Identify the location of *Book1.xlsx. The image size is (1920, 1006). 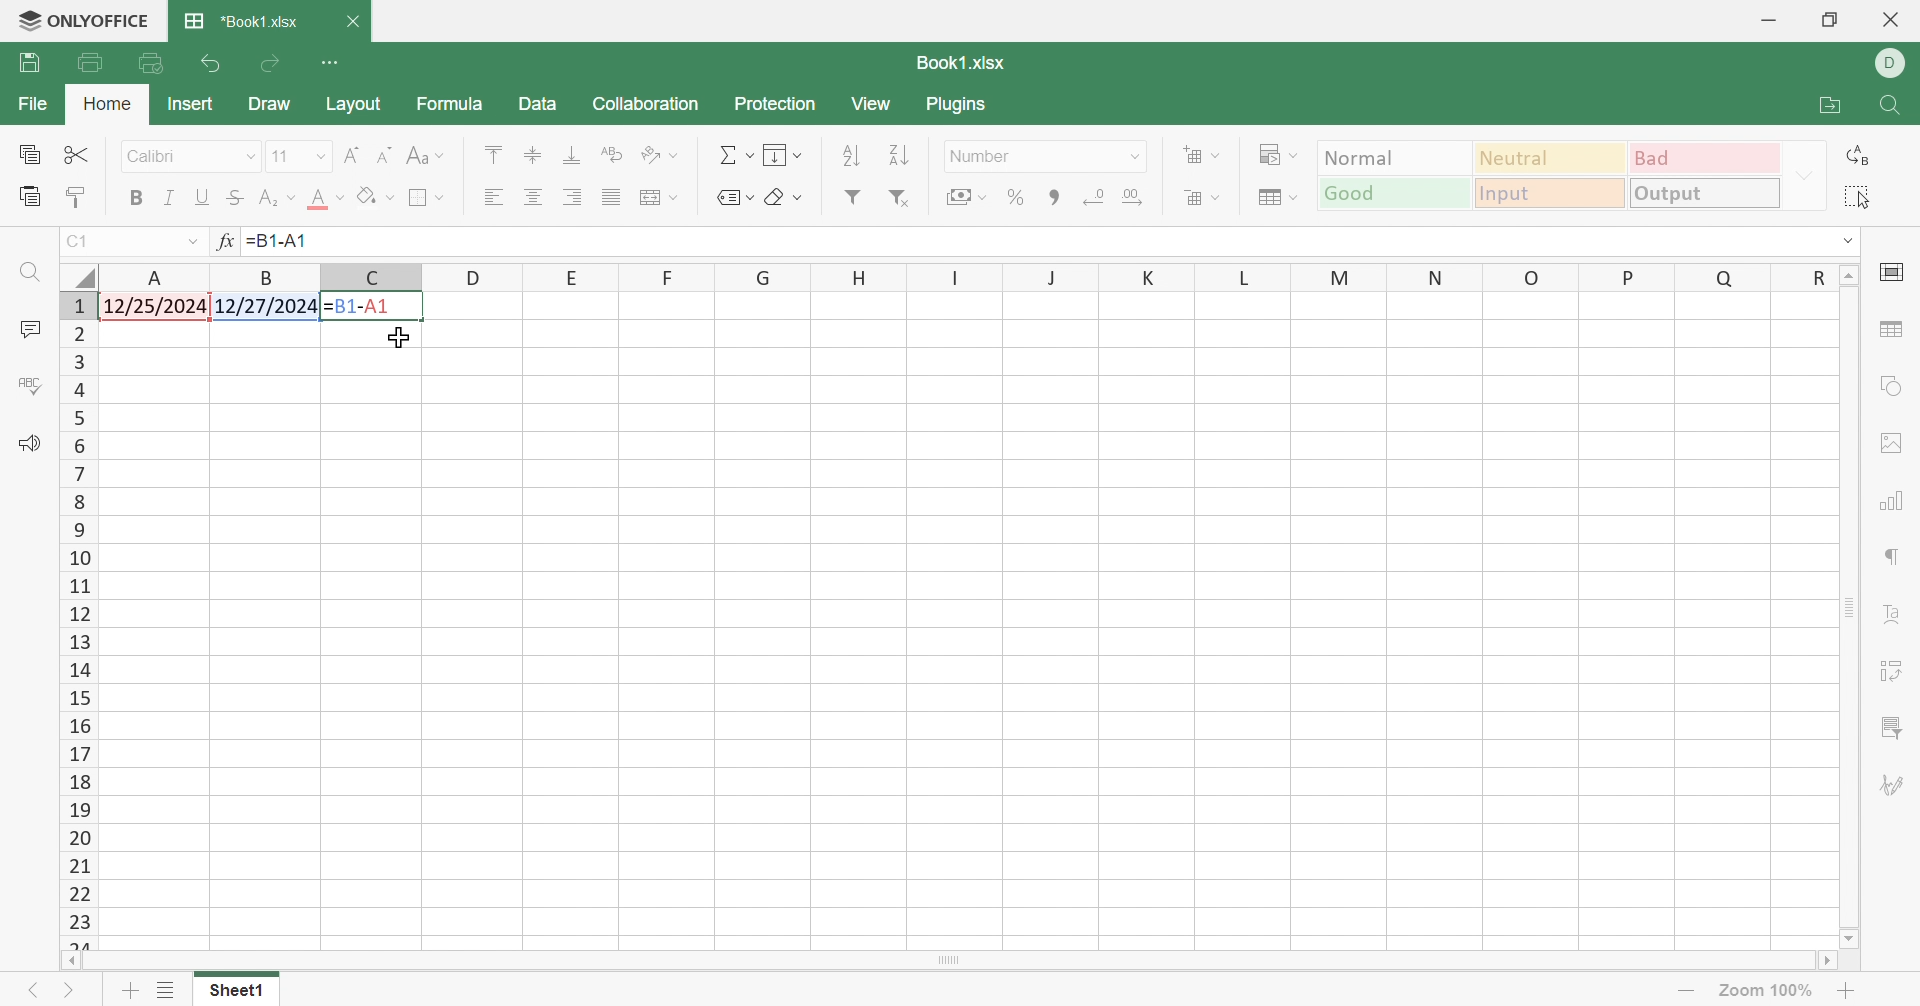
(245, 20).